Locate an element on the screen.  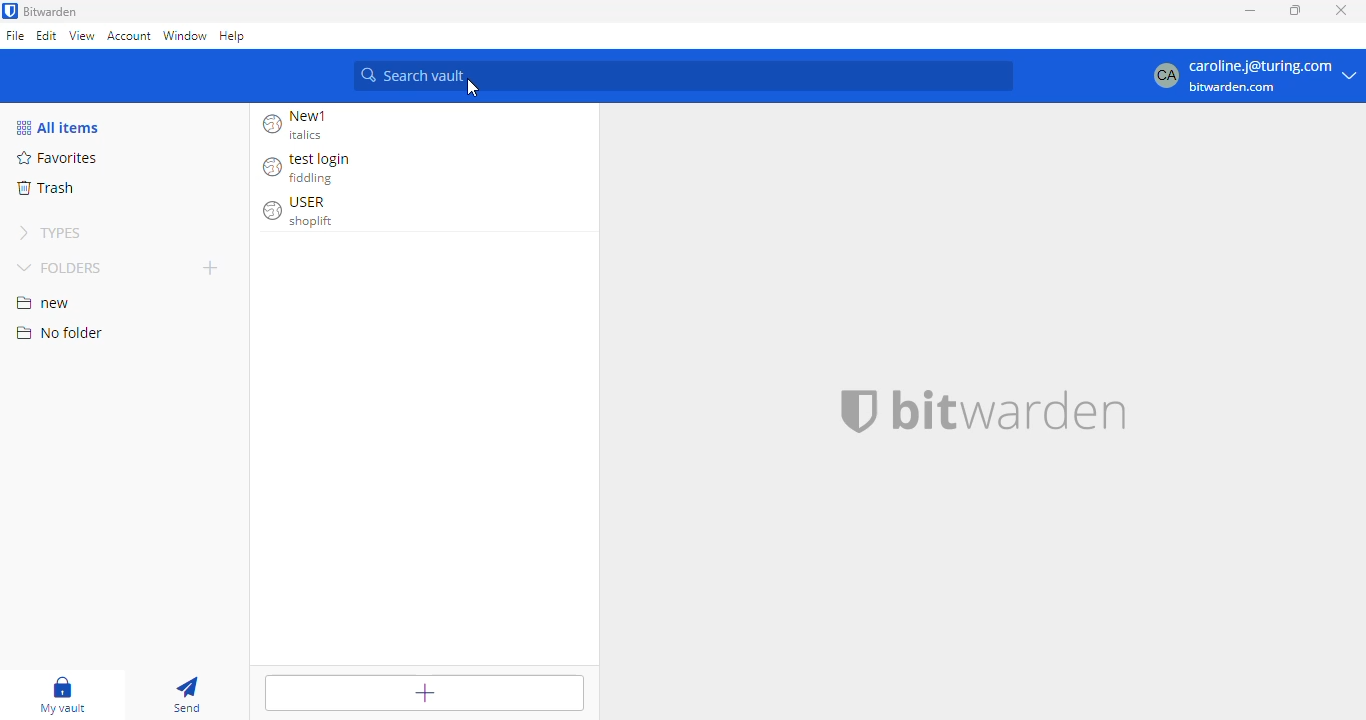
search vault is located at coordinates (682, 76).